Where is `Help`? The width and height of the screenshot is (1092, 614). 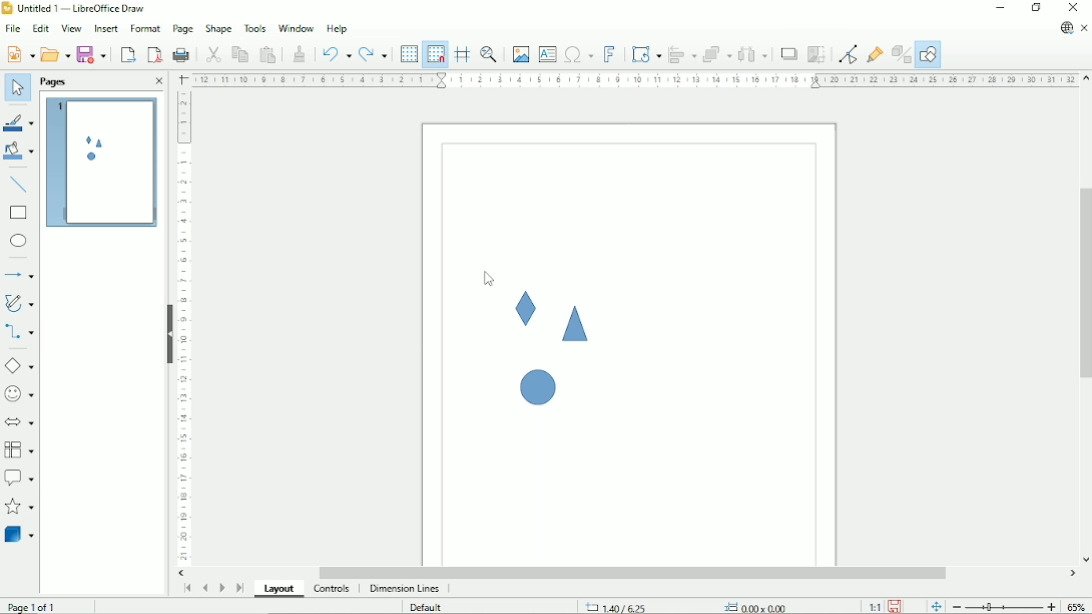
Help is located at coordinates (337, 29).